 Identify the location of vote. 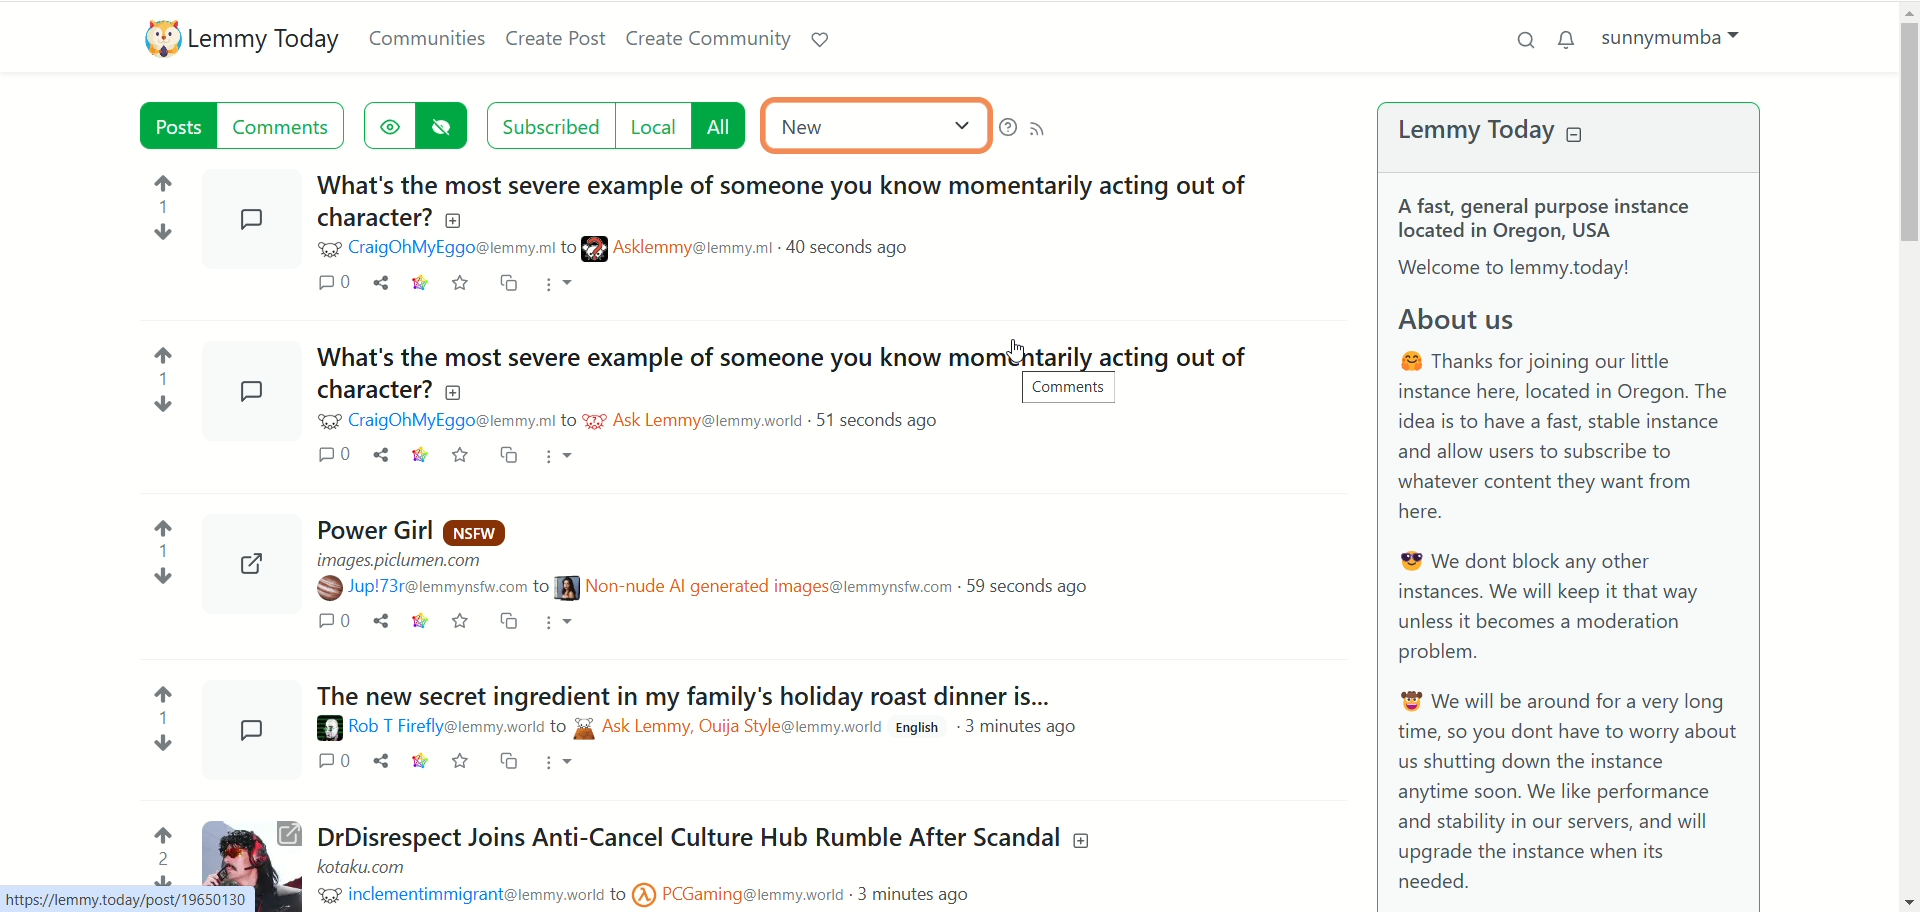
(157, 201).